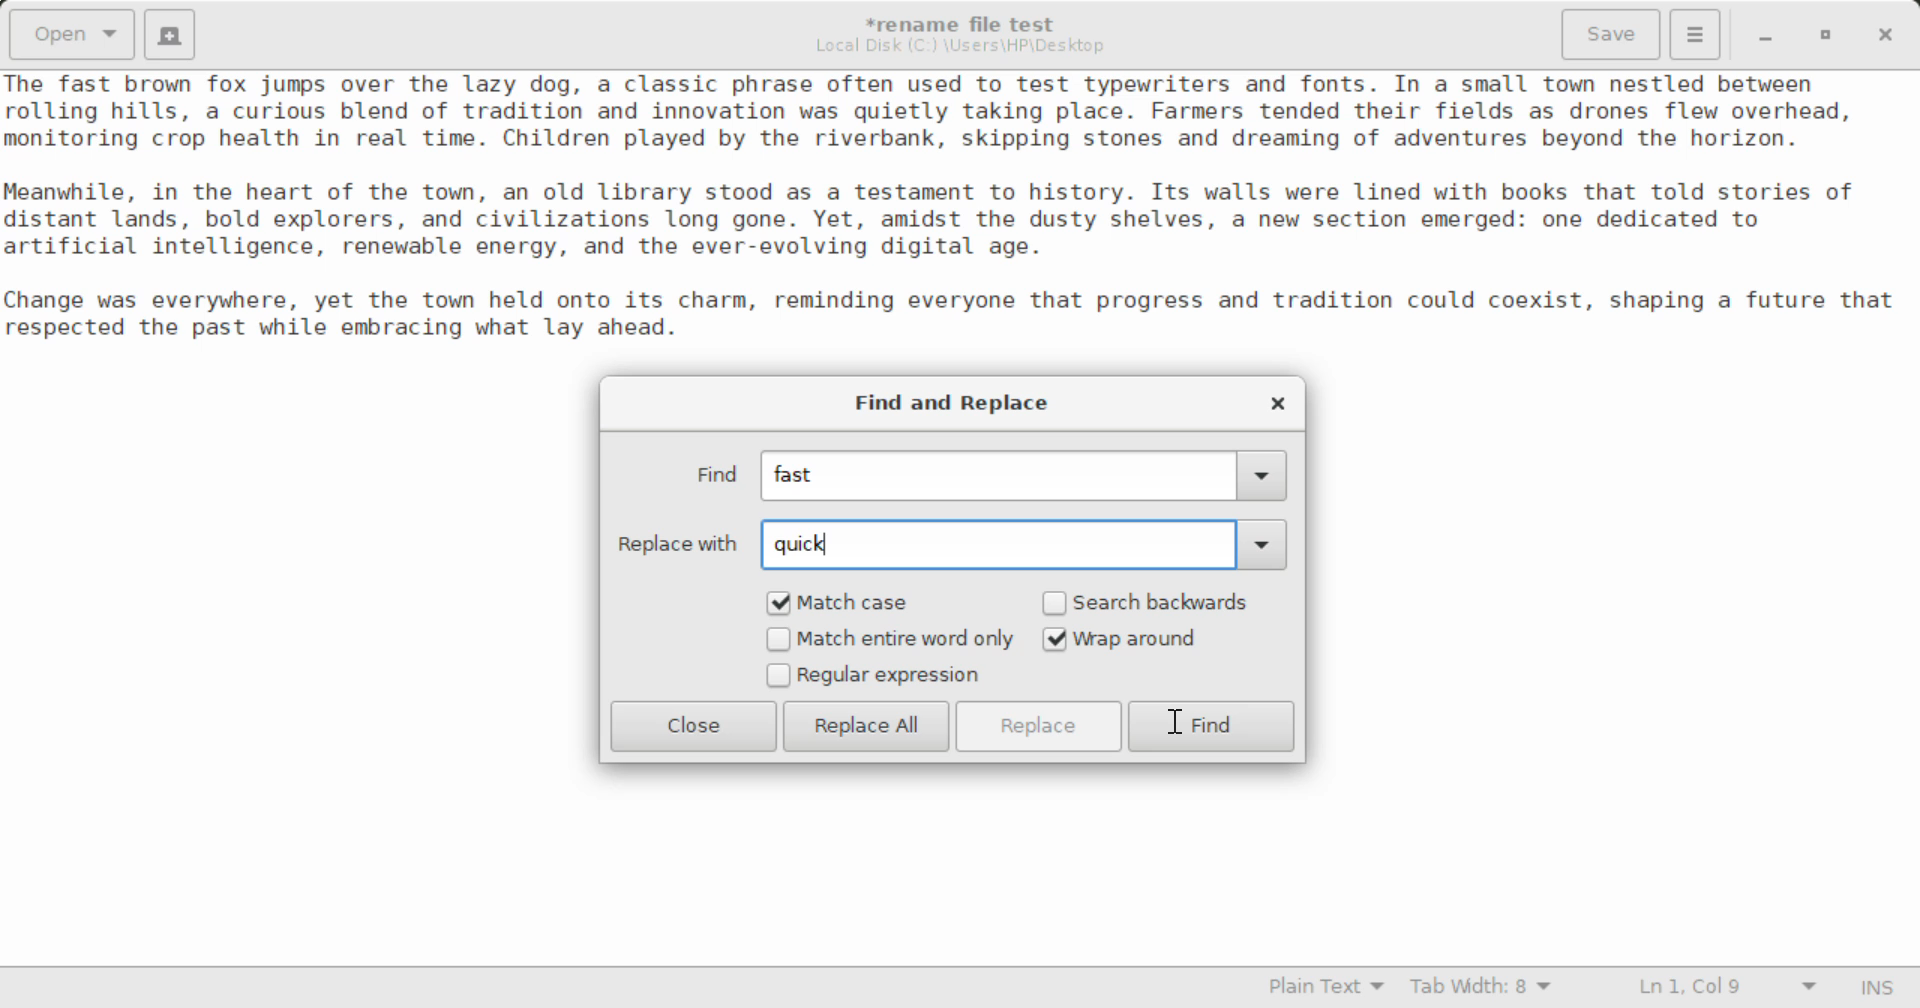 The width and height of the screenshot is (1920, 1008). What do you see at coordinates (1274, 402) in the screenshot?
I see `Close Window` at bounding box center [1274, 402].